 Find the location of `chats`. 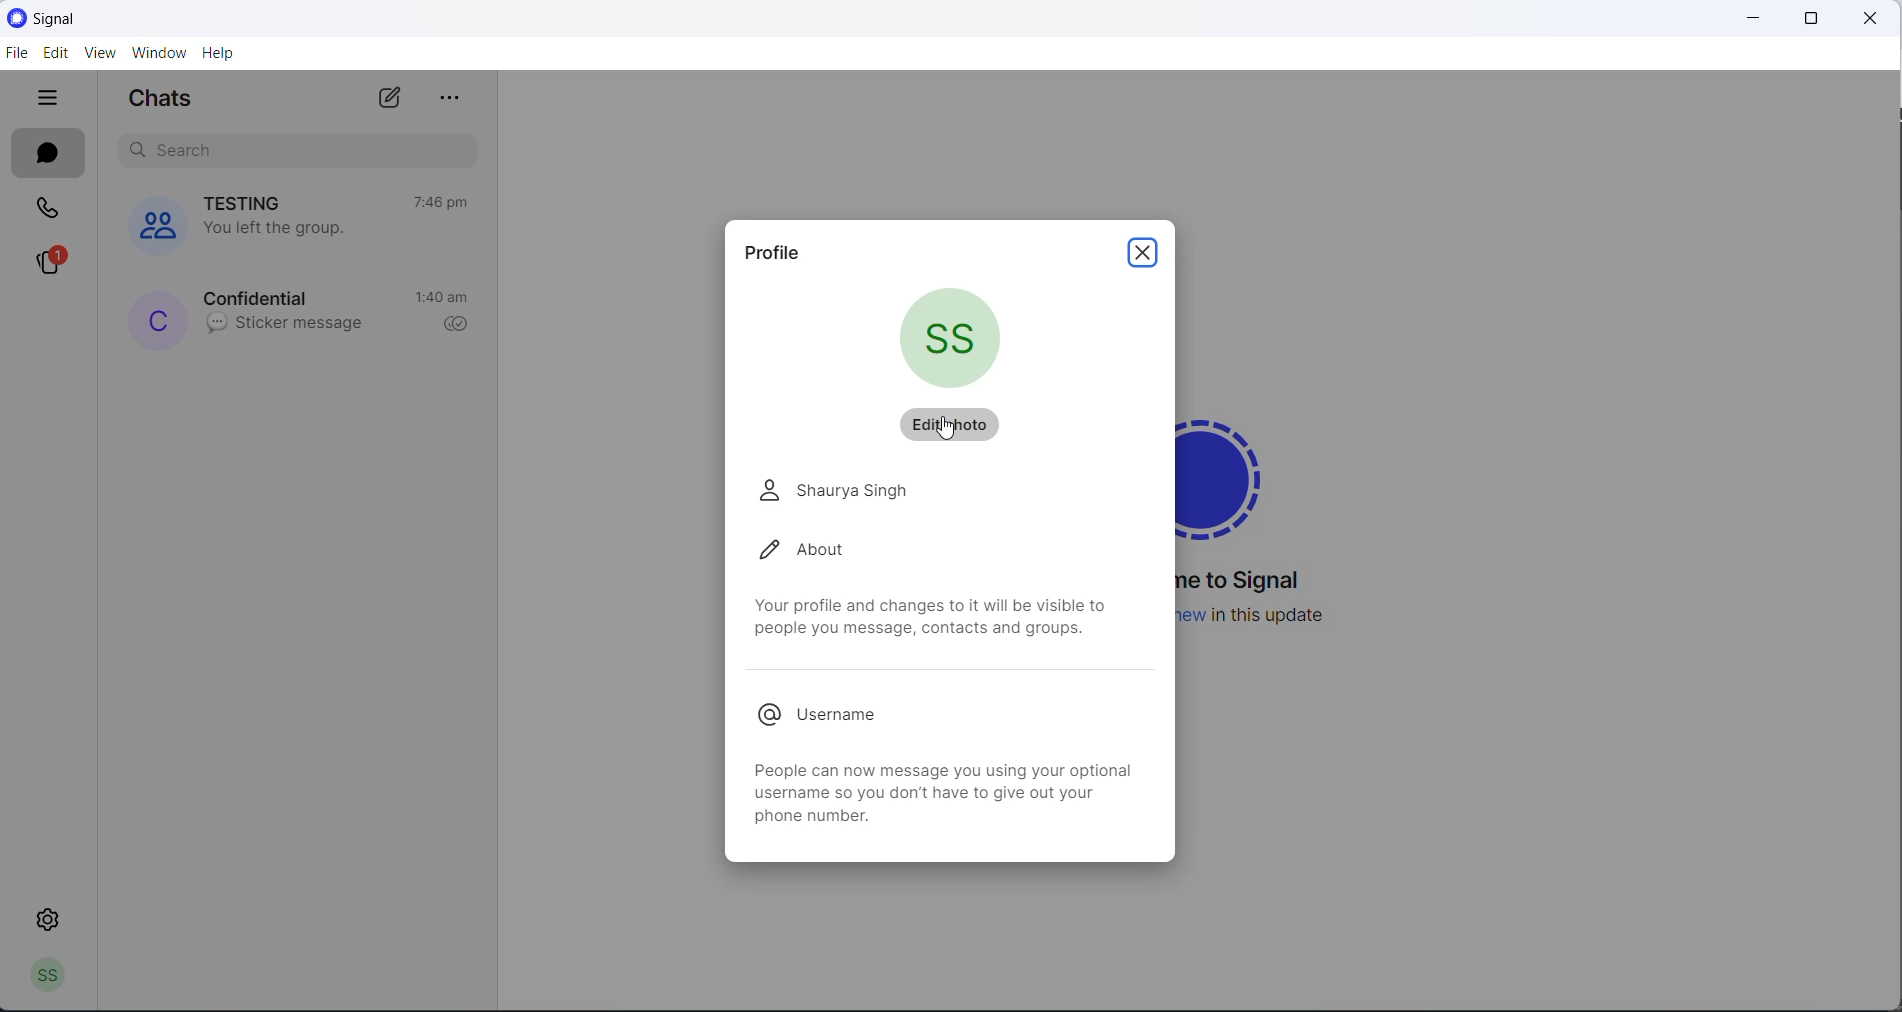

chats is located at coordinates (52, 156).